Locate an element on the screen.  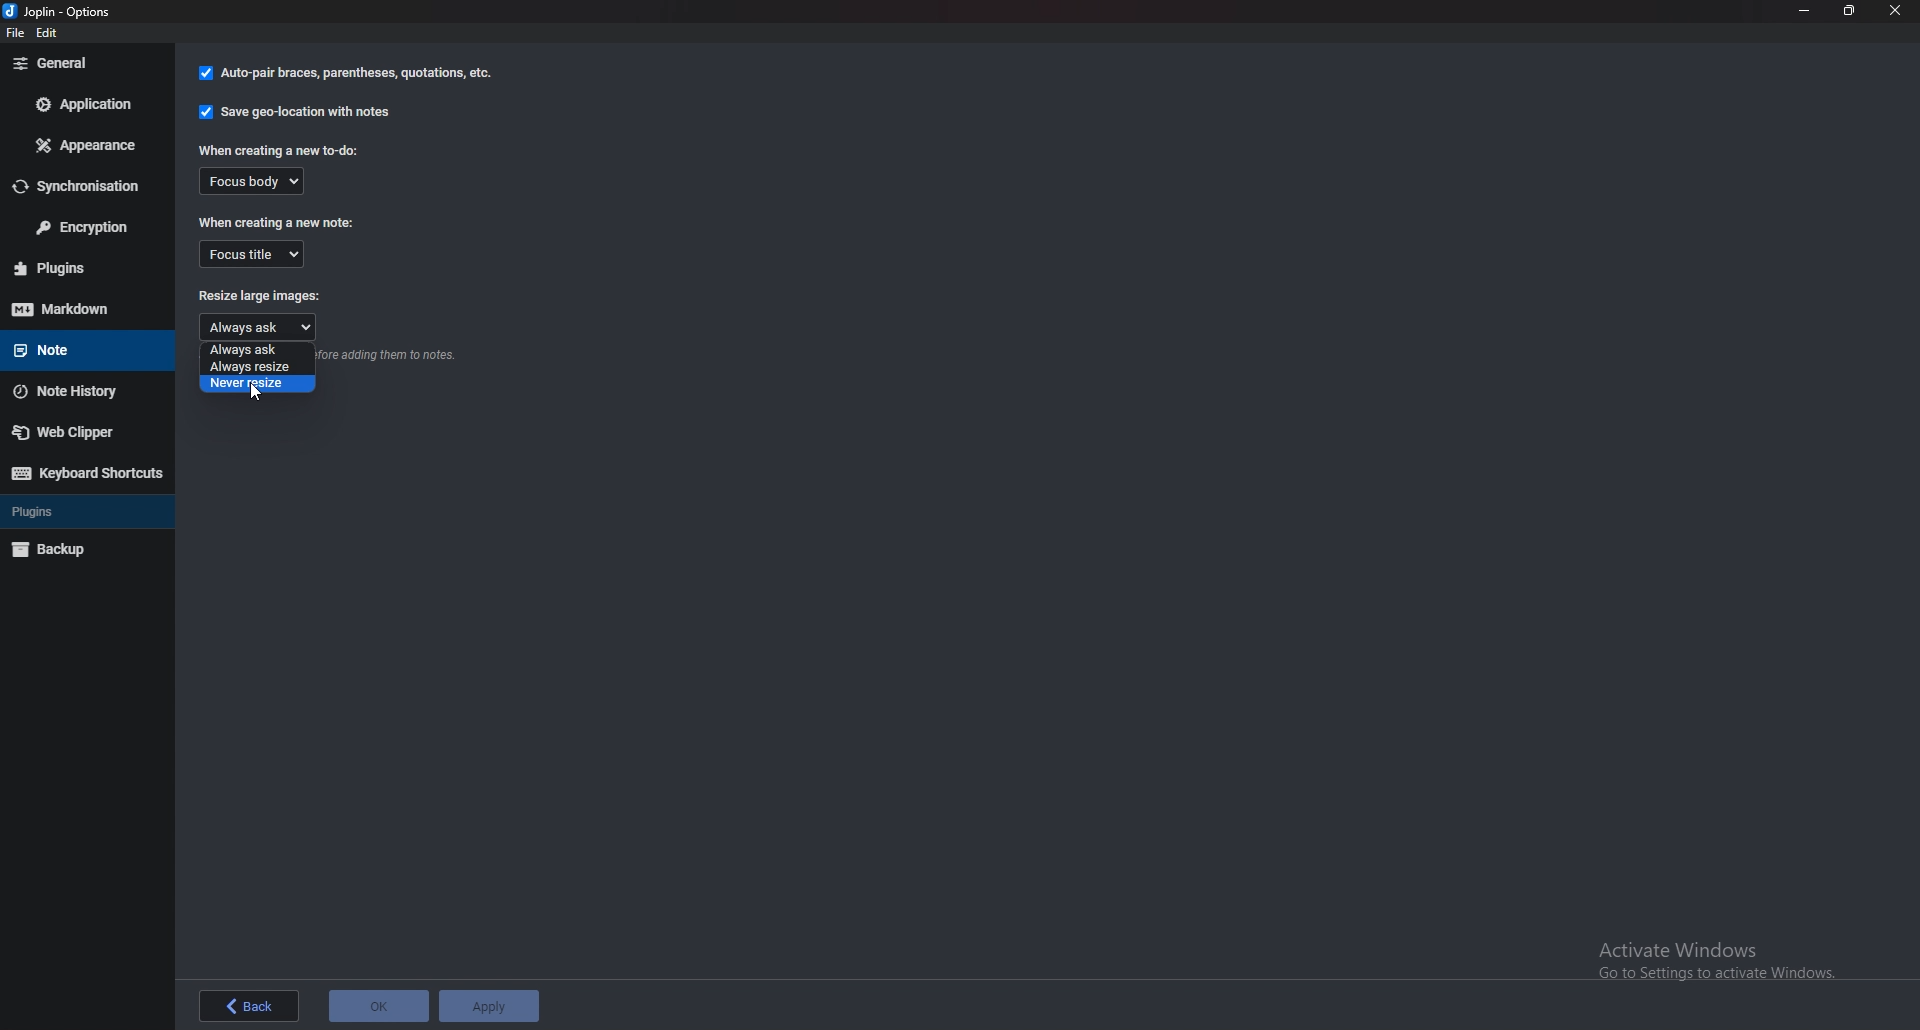
Appearance is located at coordinates (88, 143).